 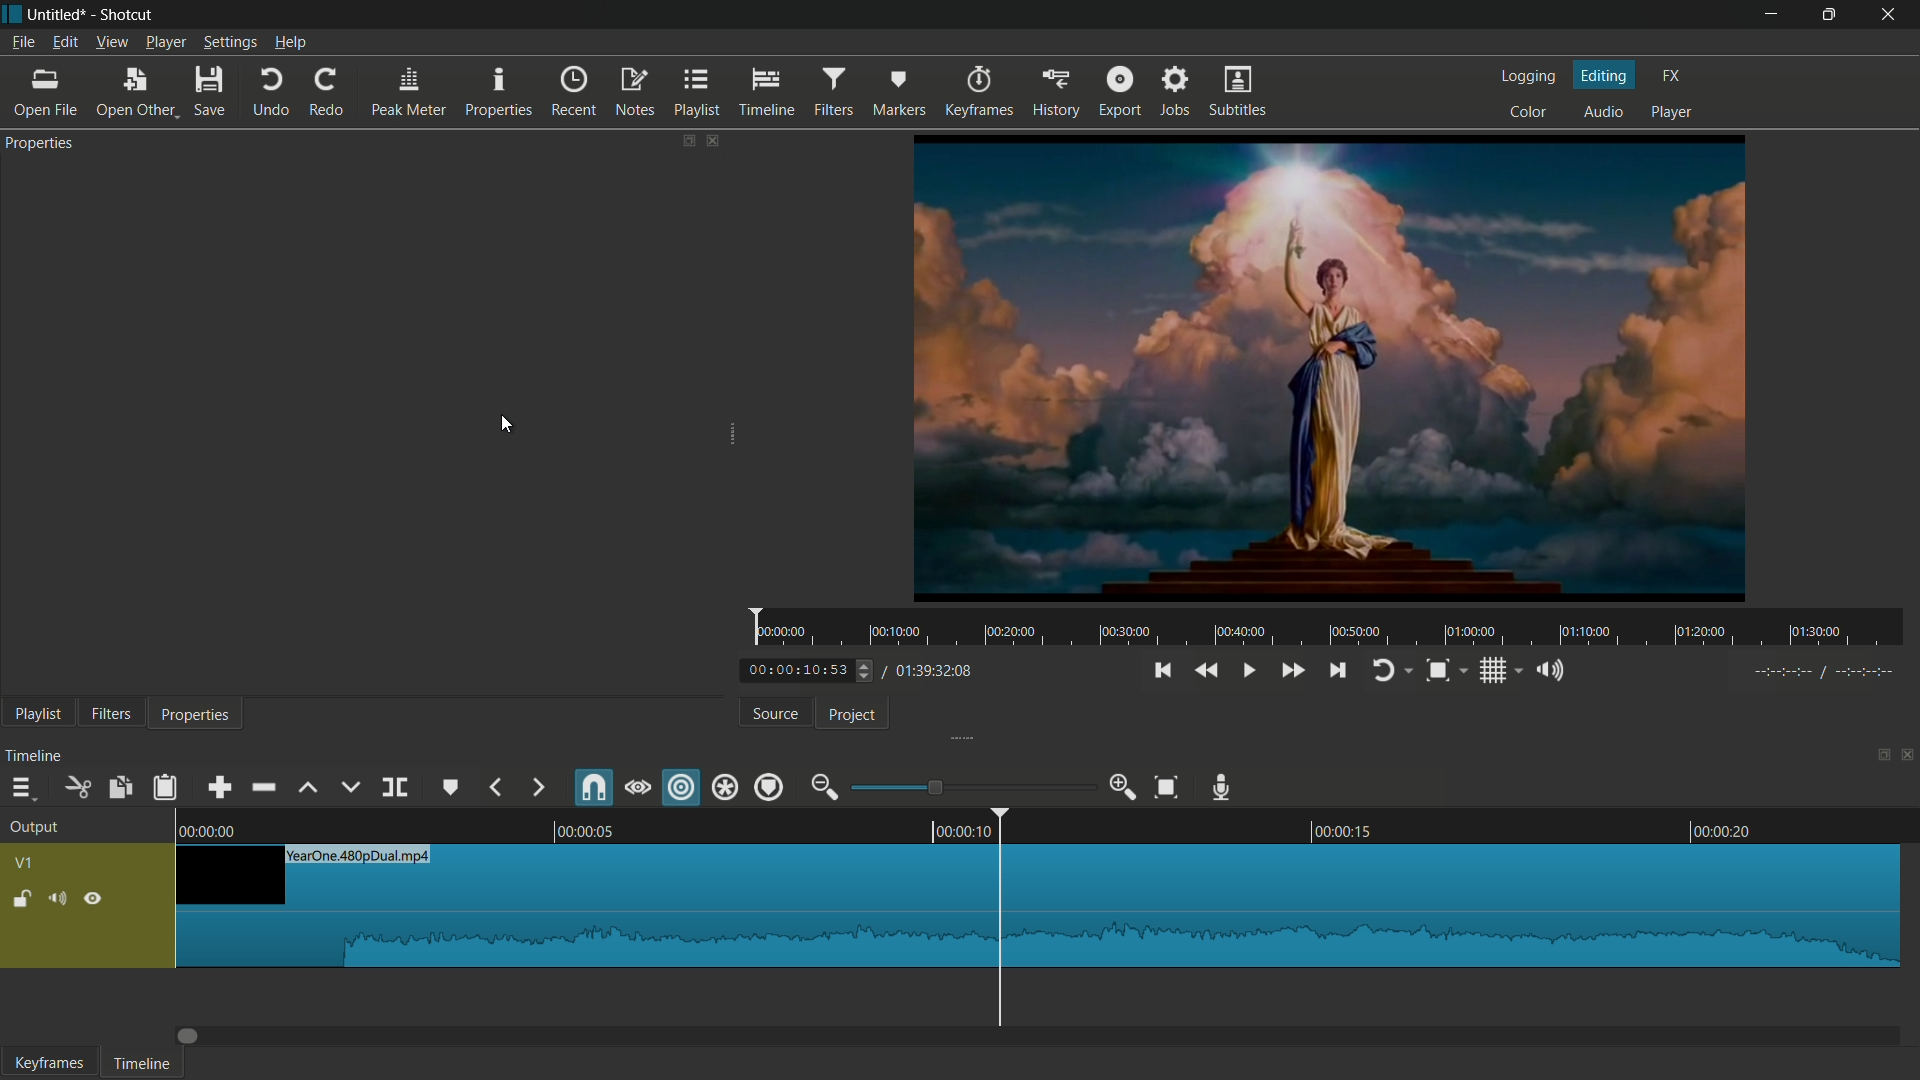 I want to click on minimize, so click(x=1769, y=15).